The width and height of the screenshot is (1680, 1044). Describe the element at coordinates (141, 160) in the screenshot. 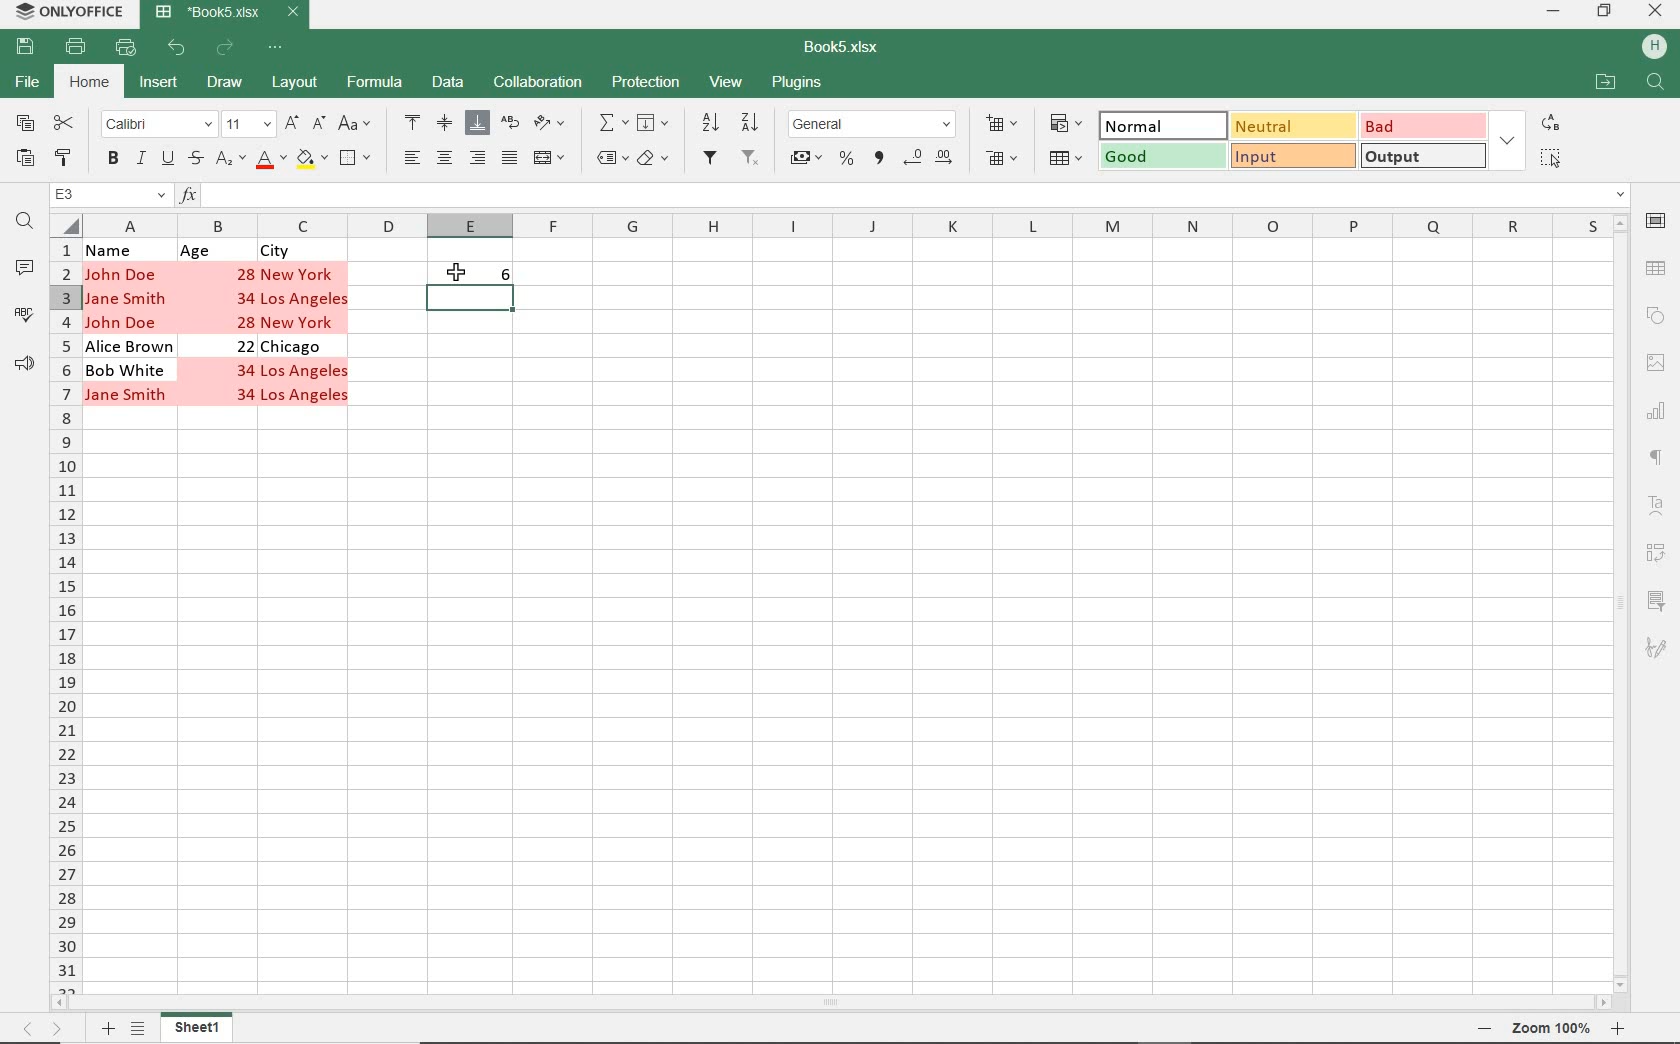

I see `ITALIC` at that location.